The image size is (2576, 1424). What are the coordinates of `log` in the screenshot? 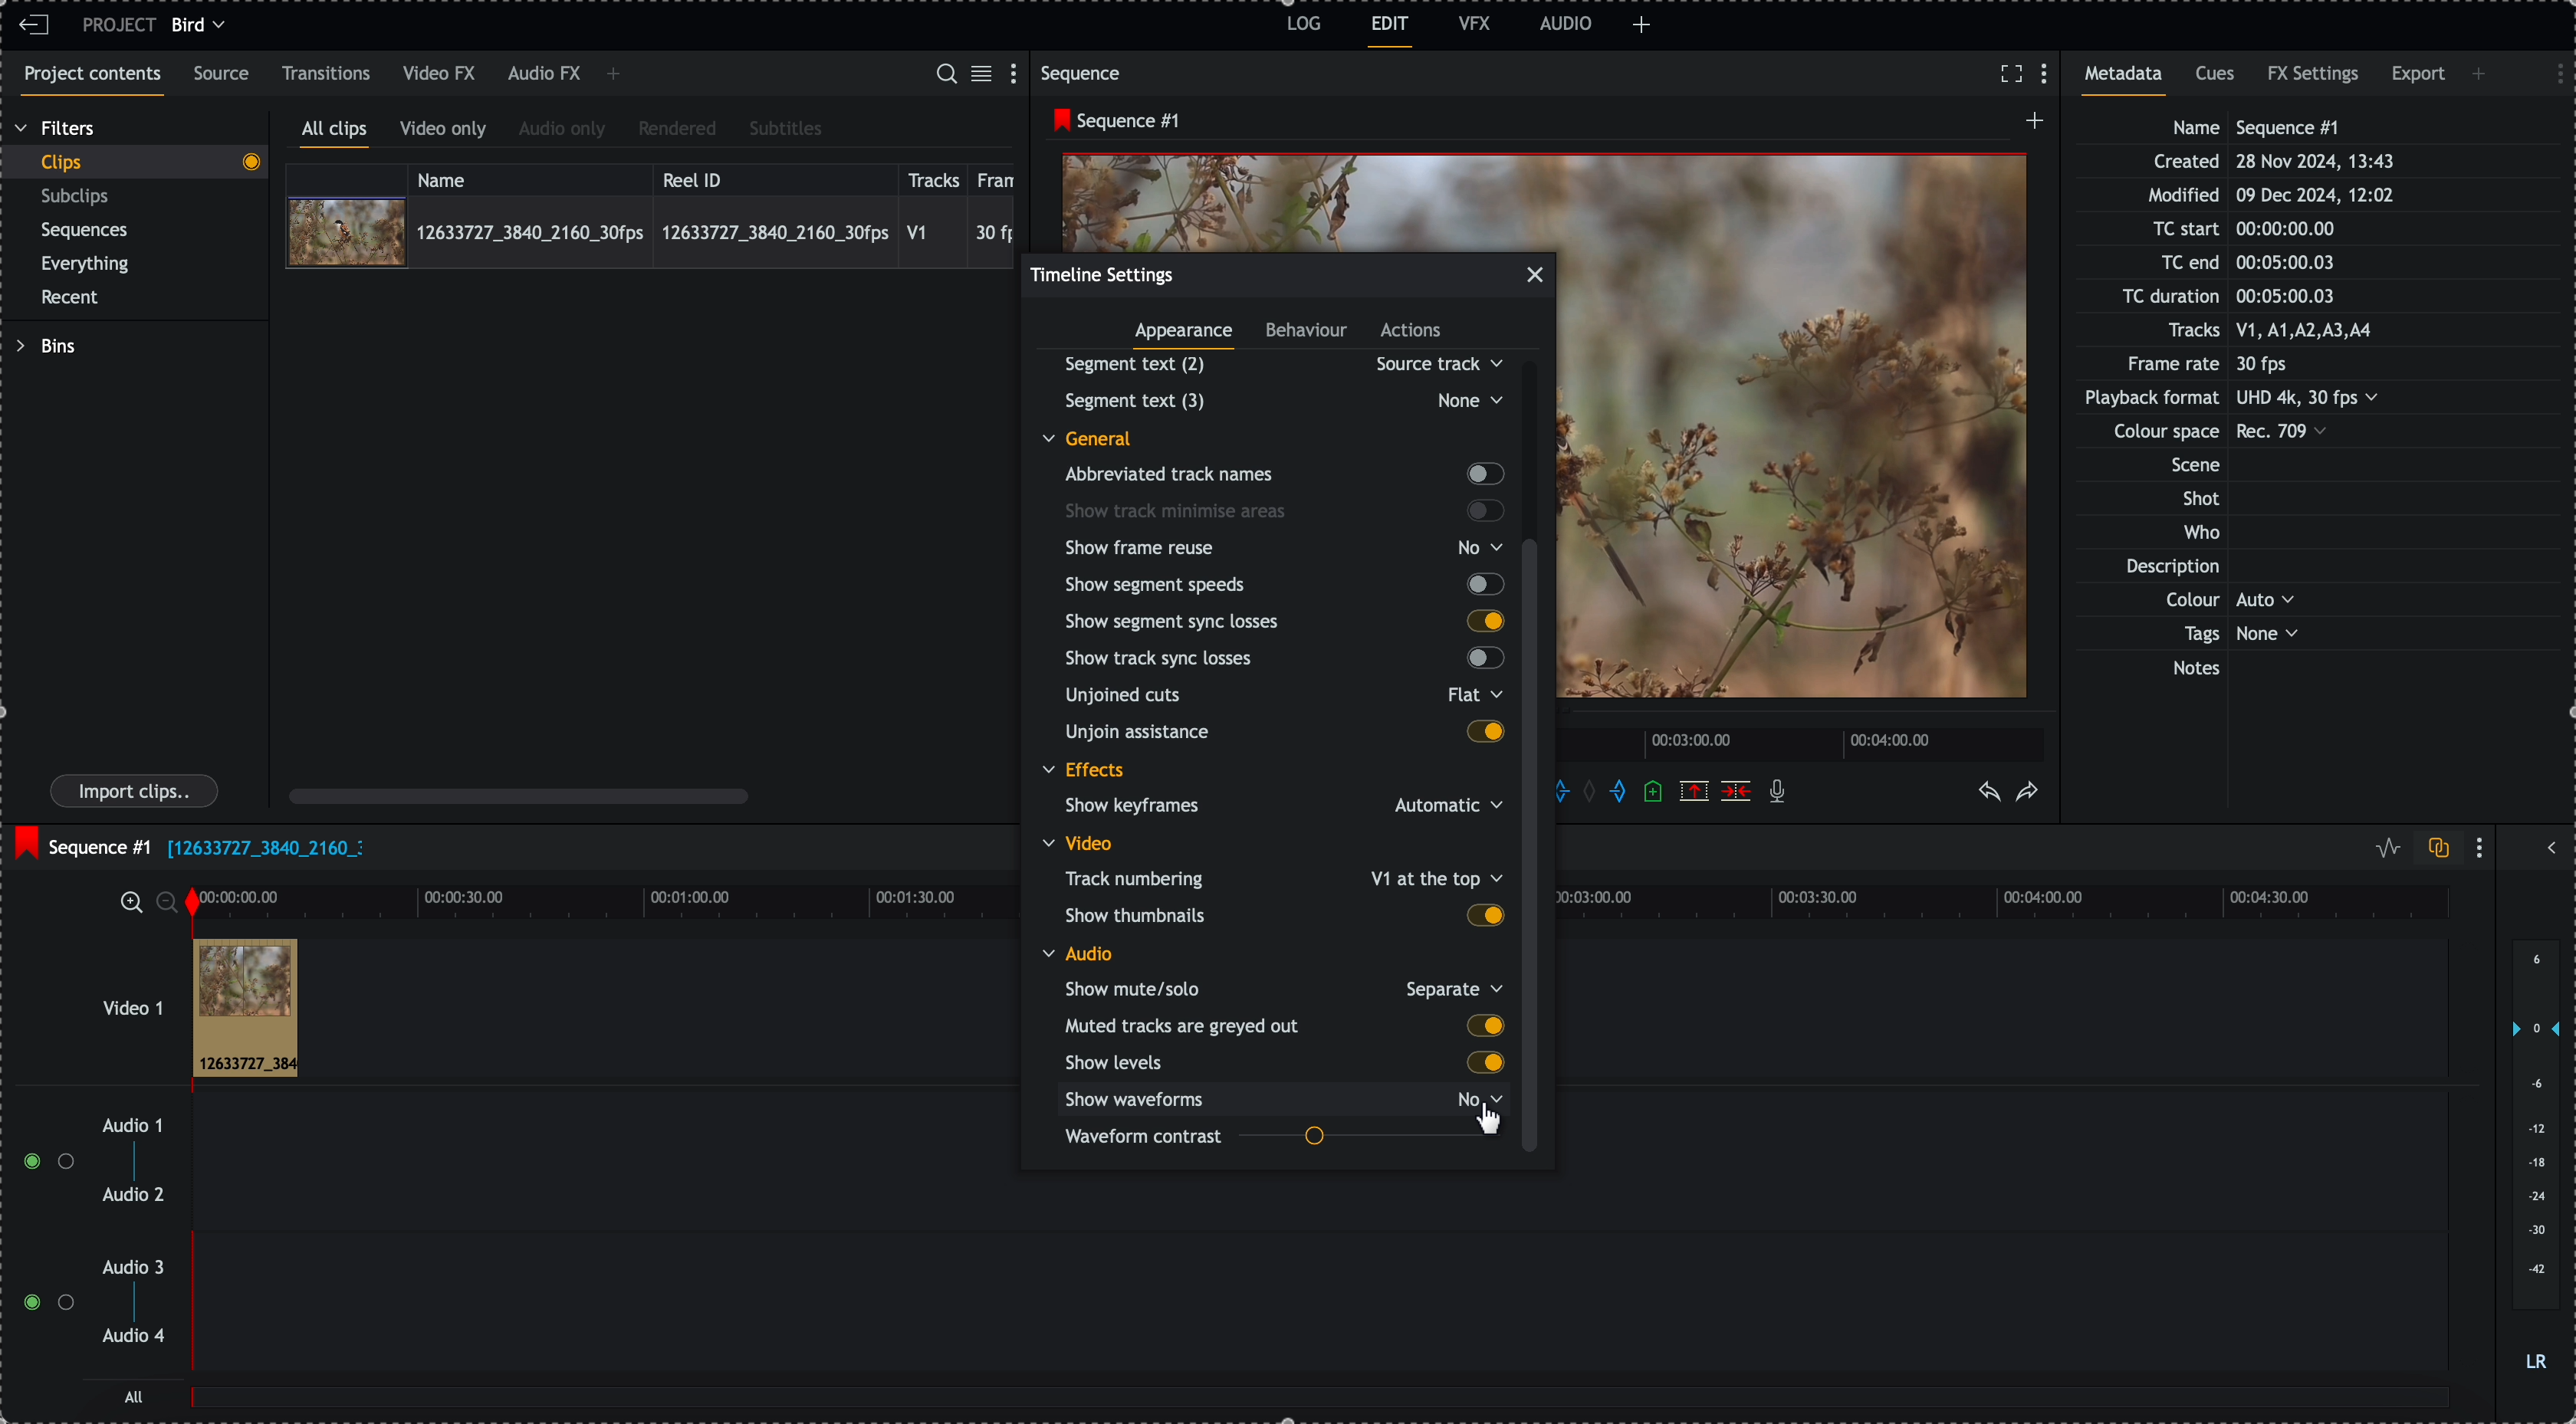 It's located at (1301, 27).